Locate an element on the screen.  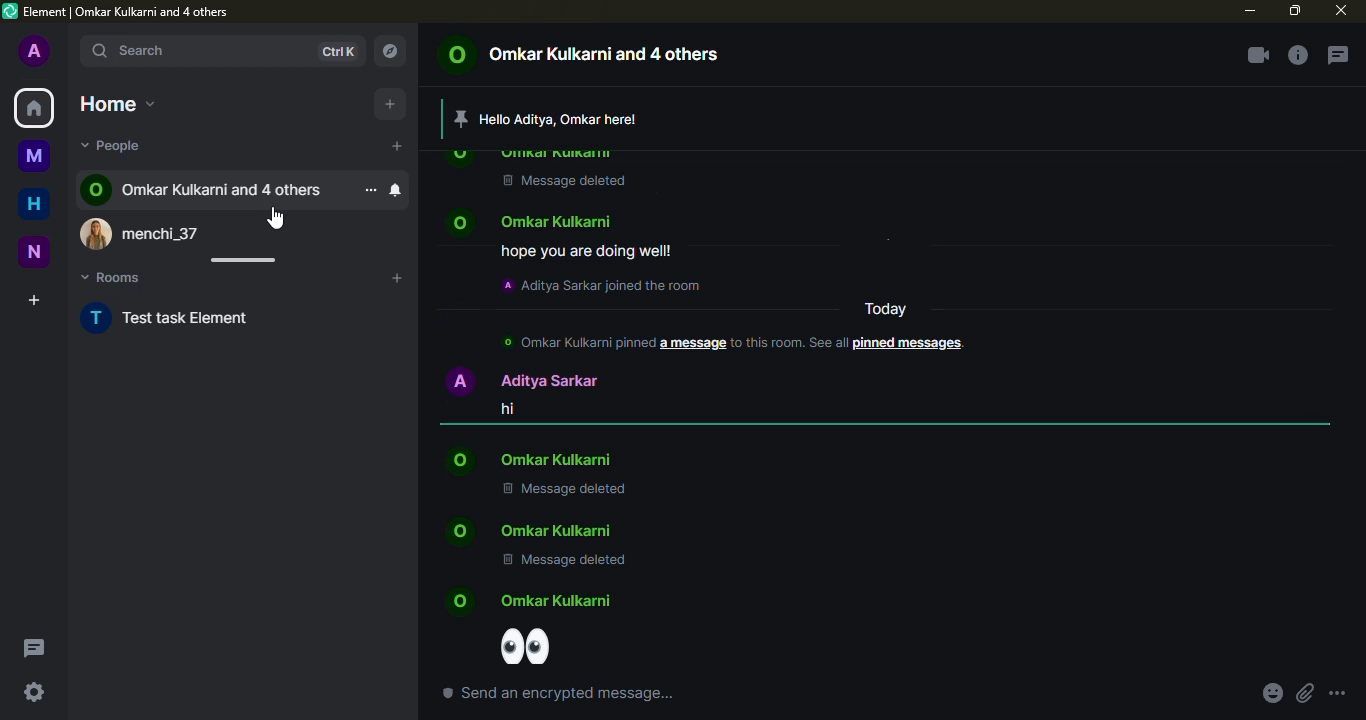
quick settings is located at coordinates (32, 693).